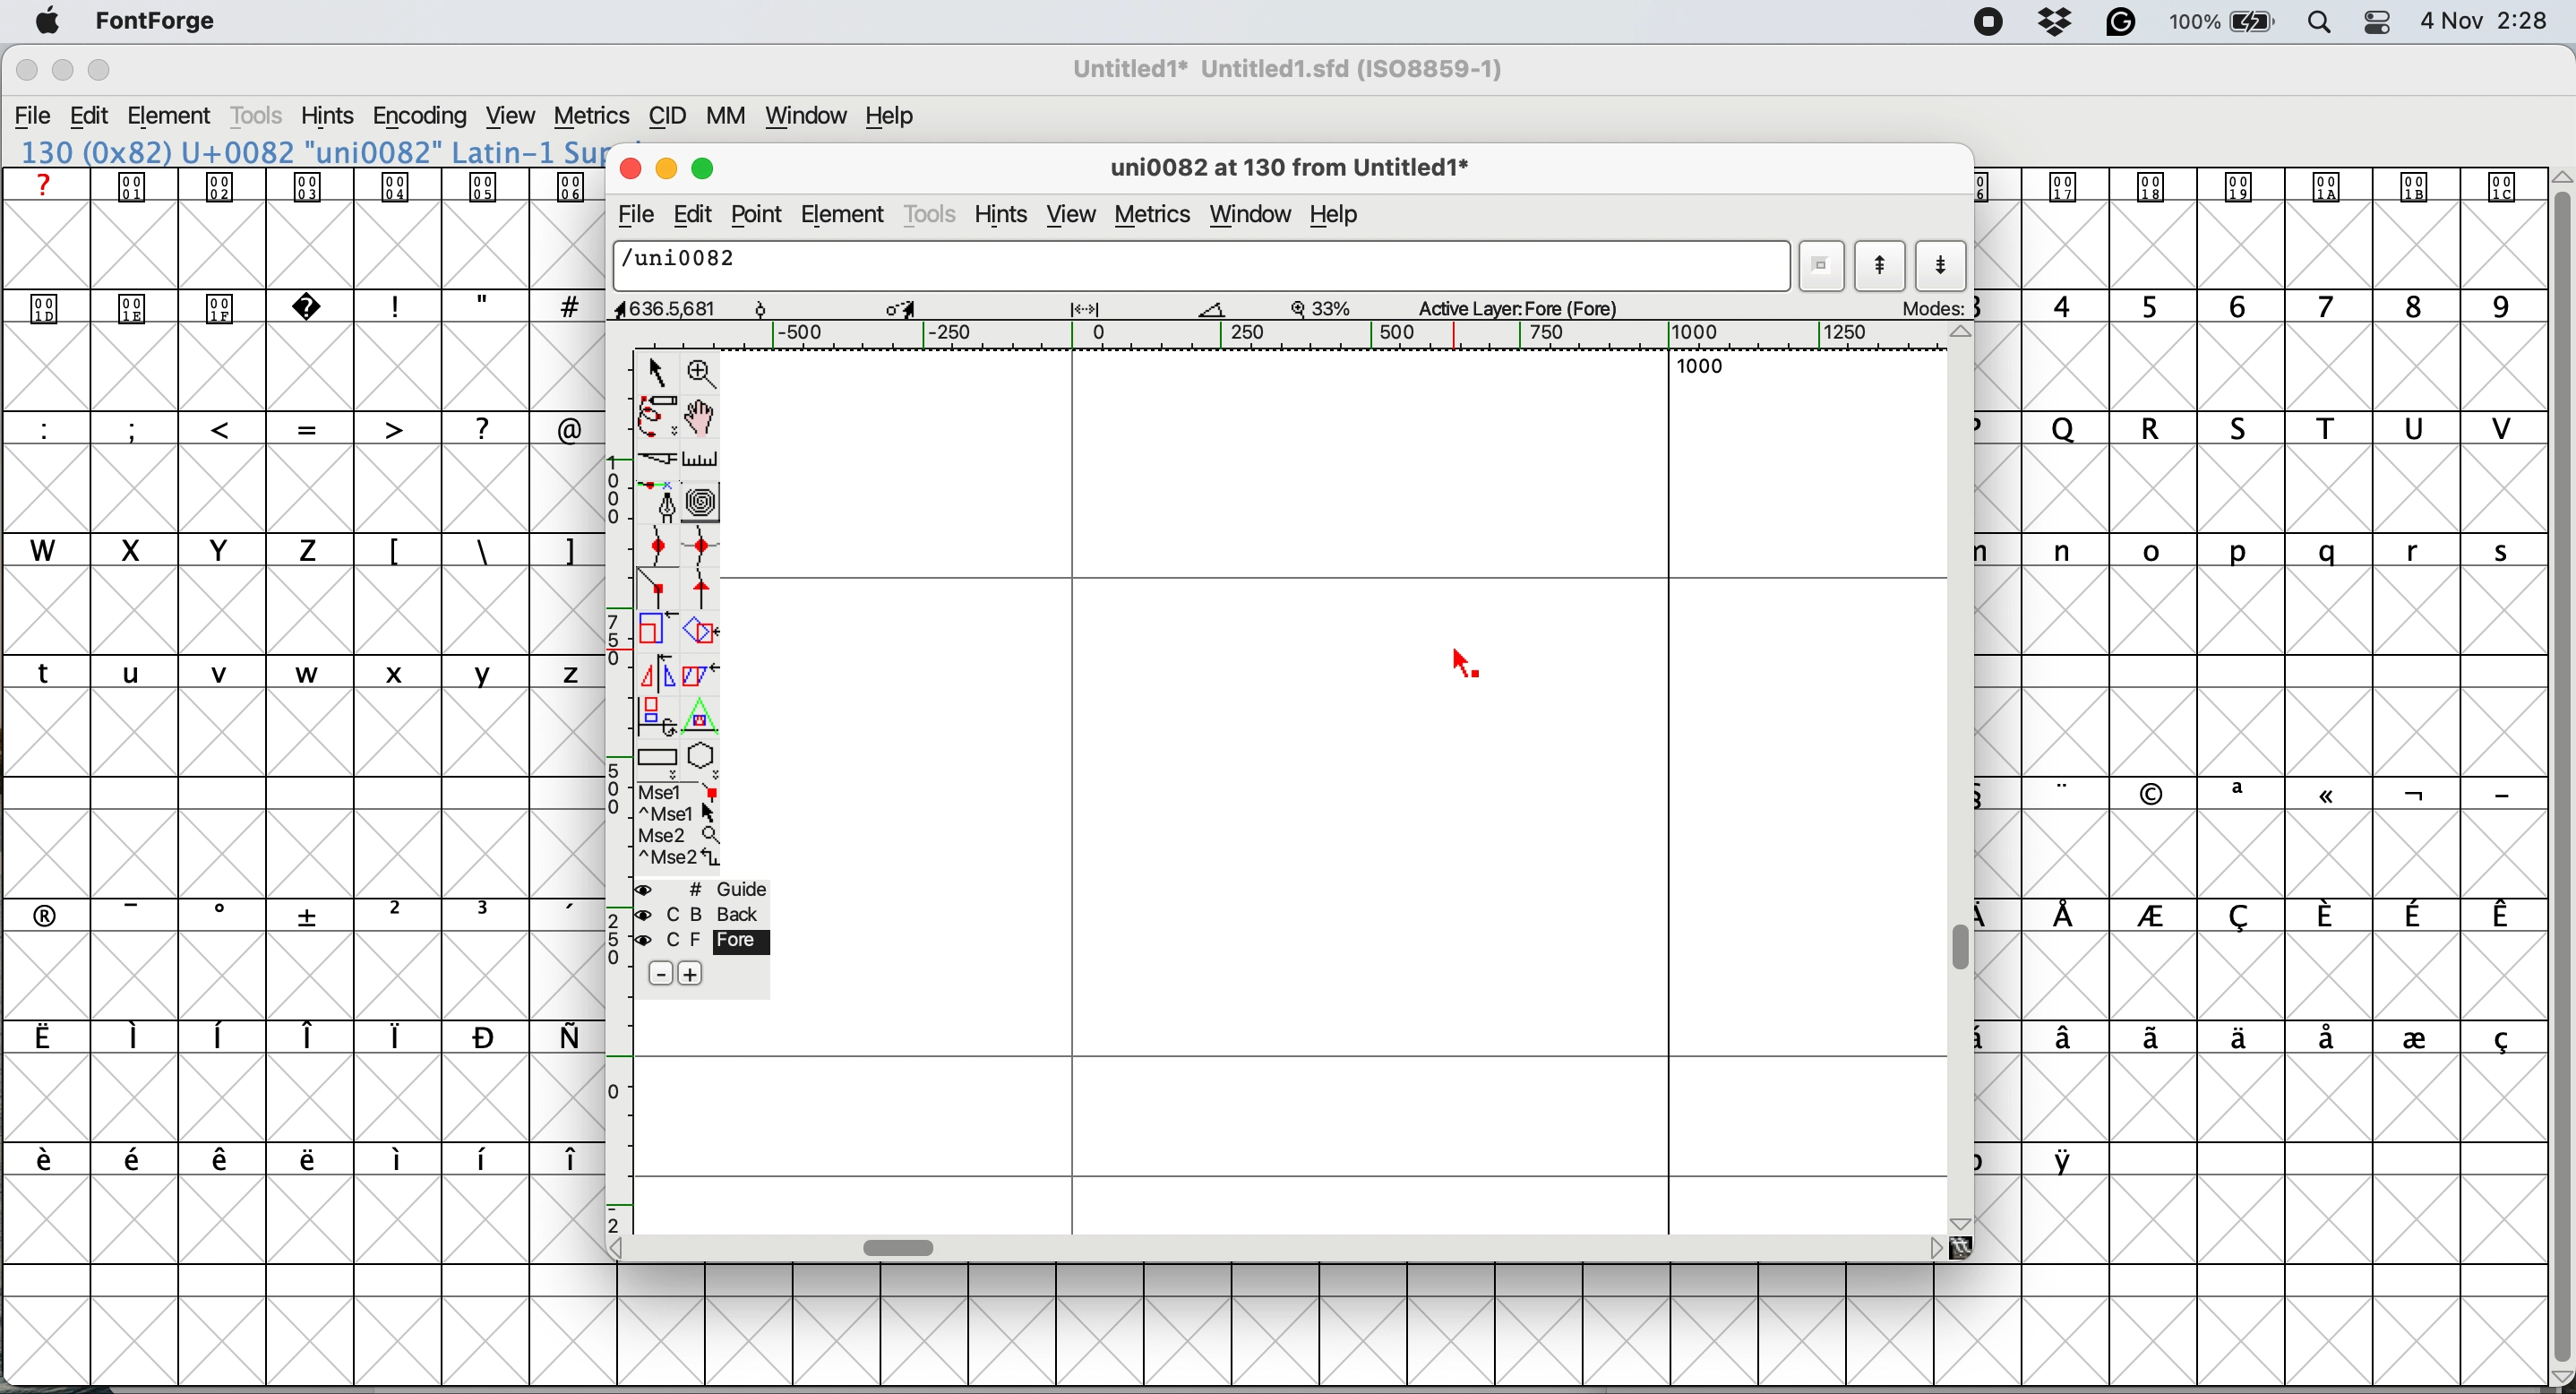  I want to click on lower case letters, so click(304, 671).